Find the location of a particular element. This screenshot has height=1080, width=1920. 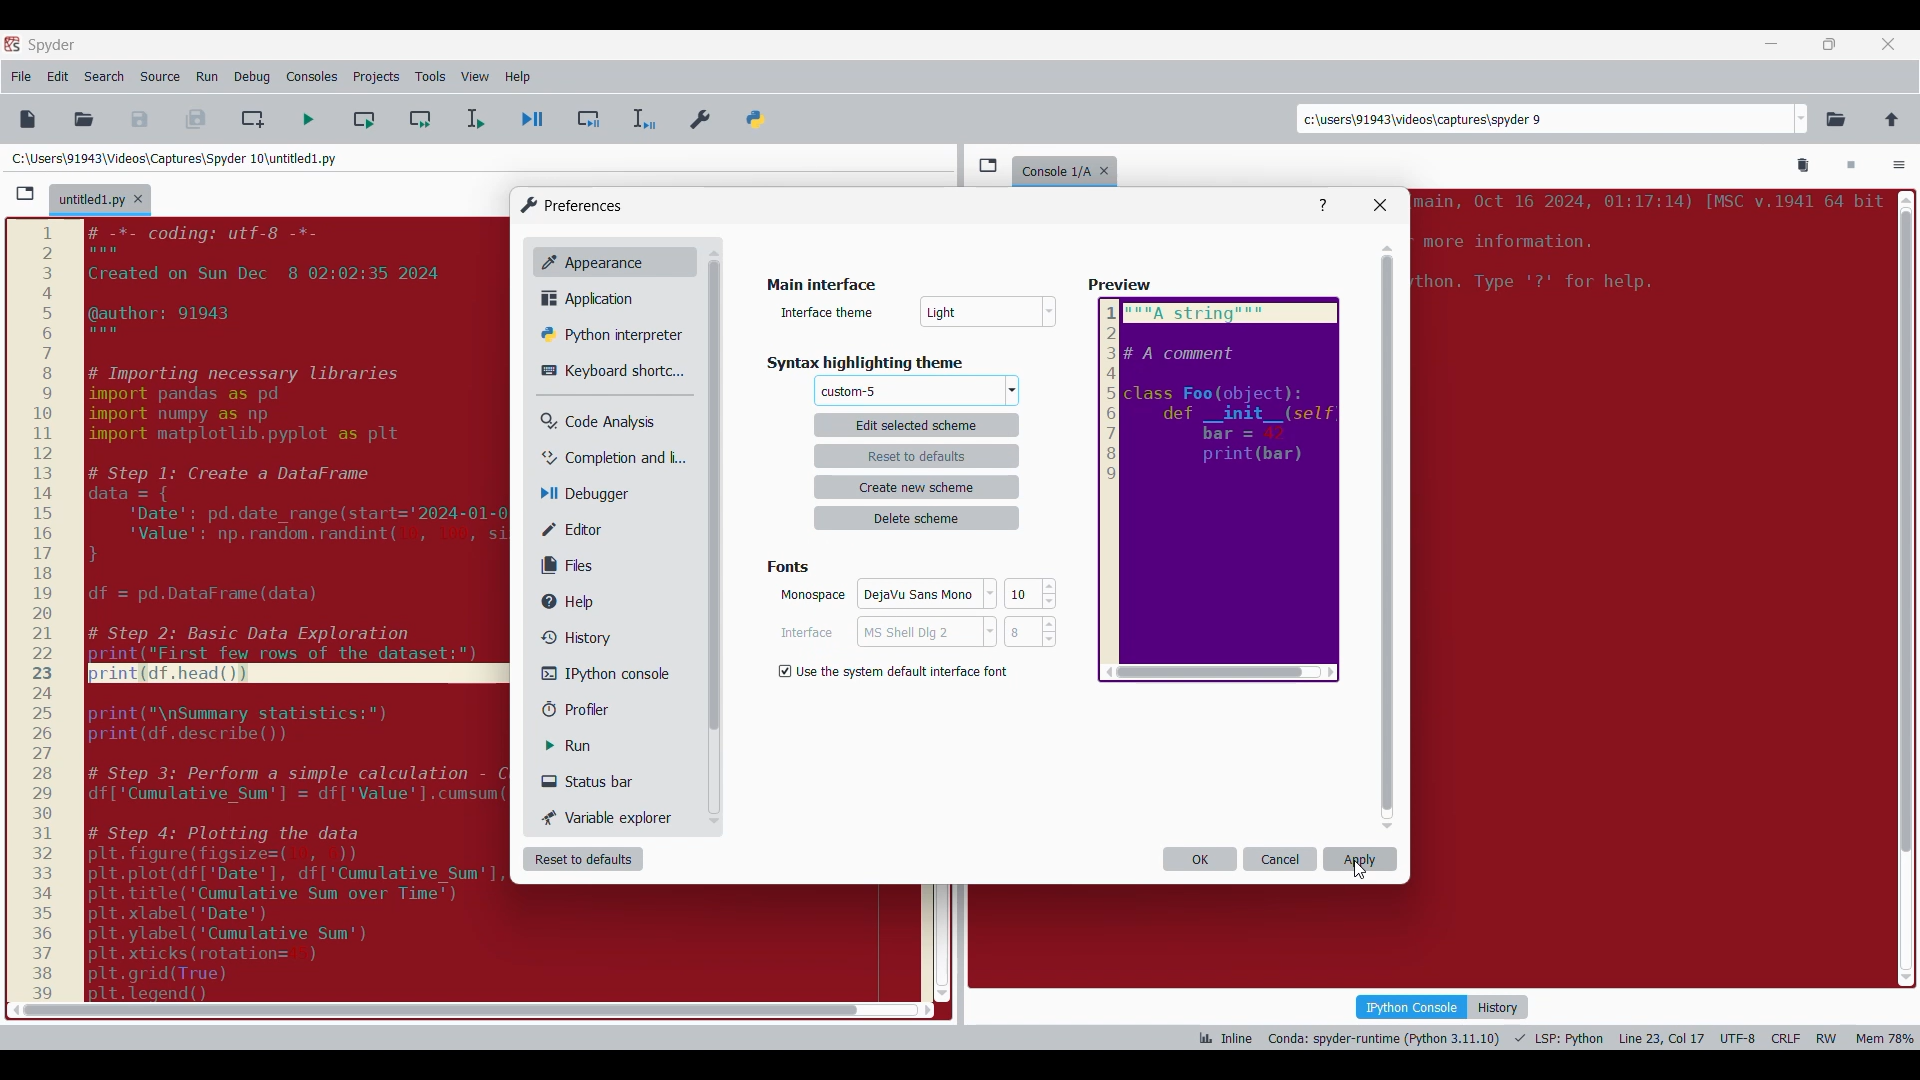

Debug file is located at coordinates (533, 120).